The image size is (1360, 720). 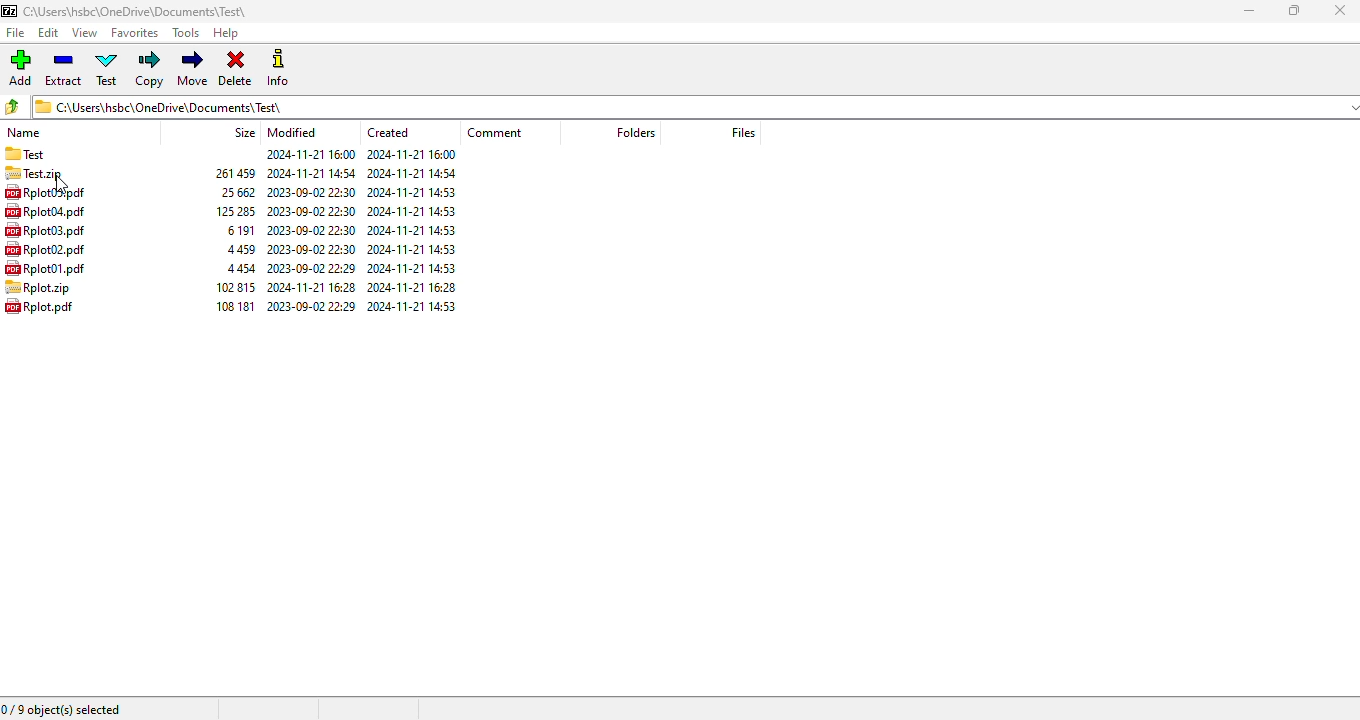 What do you see at coordinates (62, 710) in the screenshot?
I see `0/9 object(s) selected` at bounding box center [62, 710].